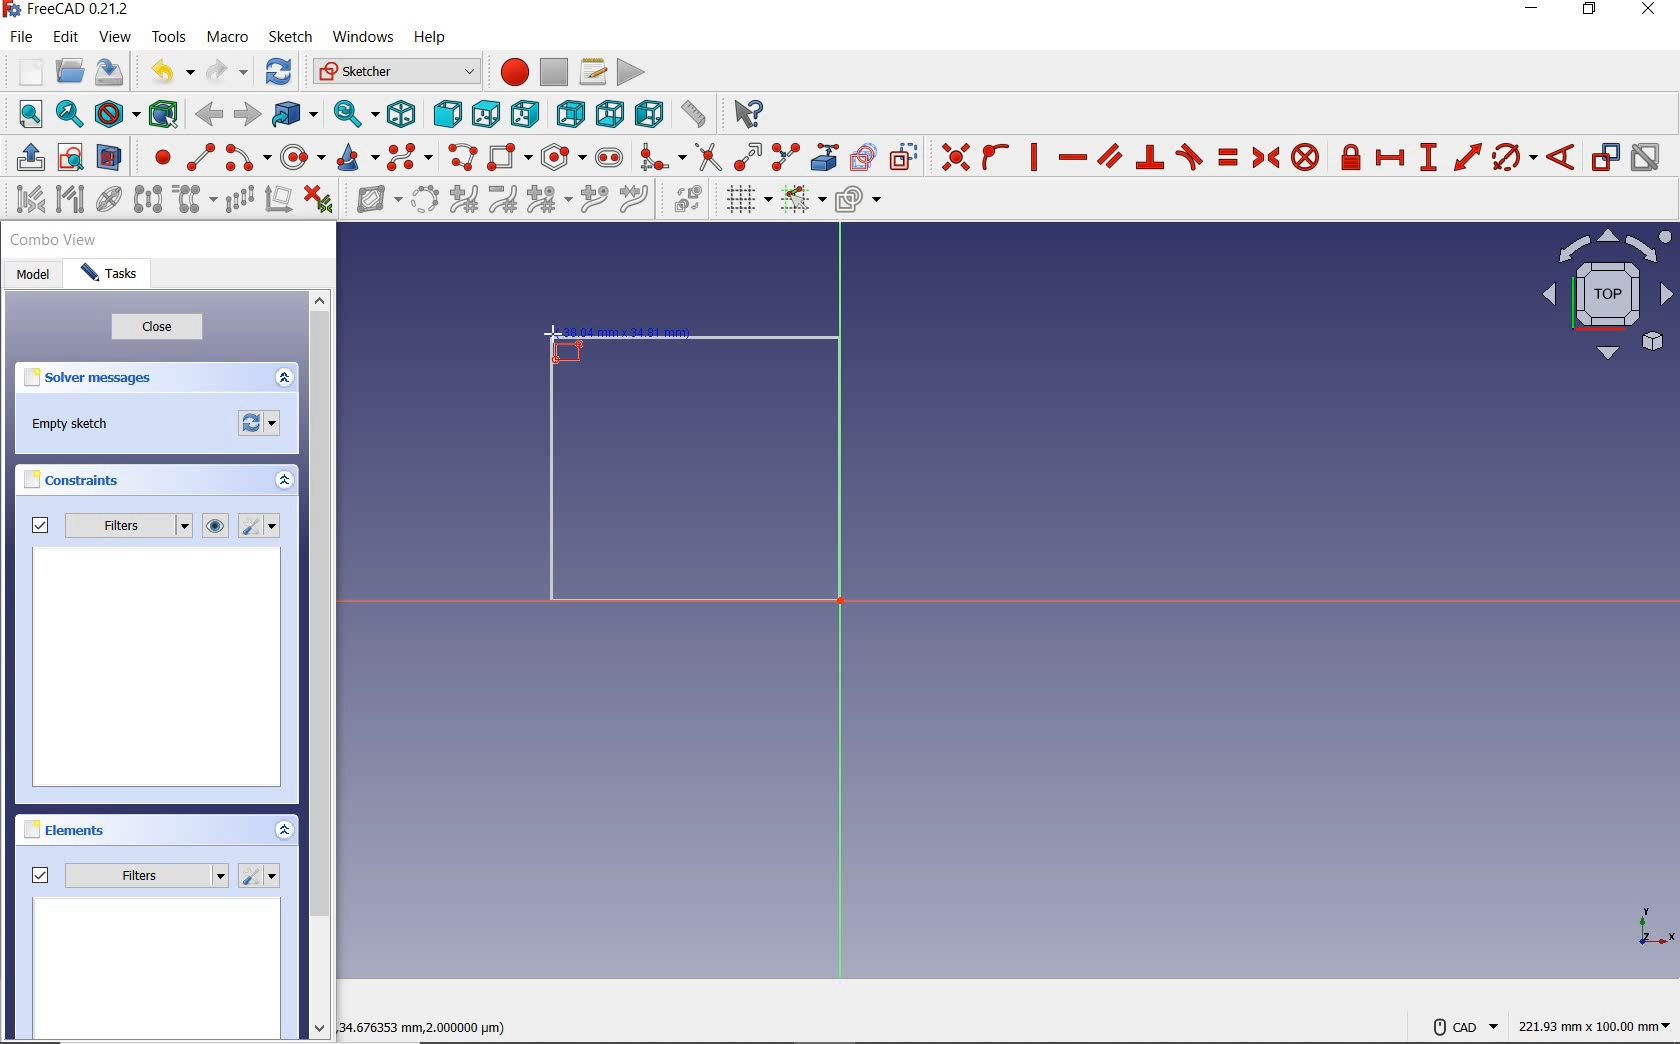 The image size is (1680, 1044). I want to click on leave sketch, so click(25, 158).